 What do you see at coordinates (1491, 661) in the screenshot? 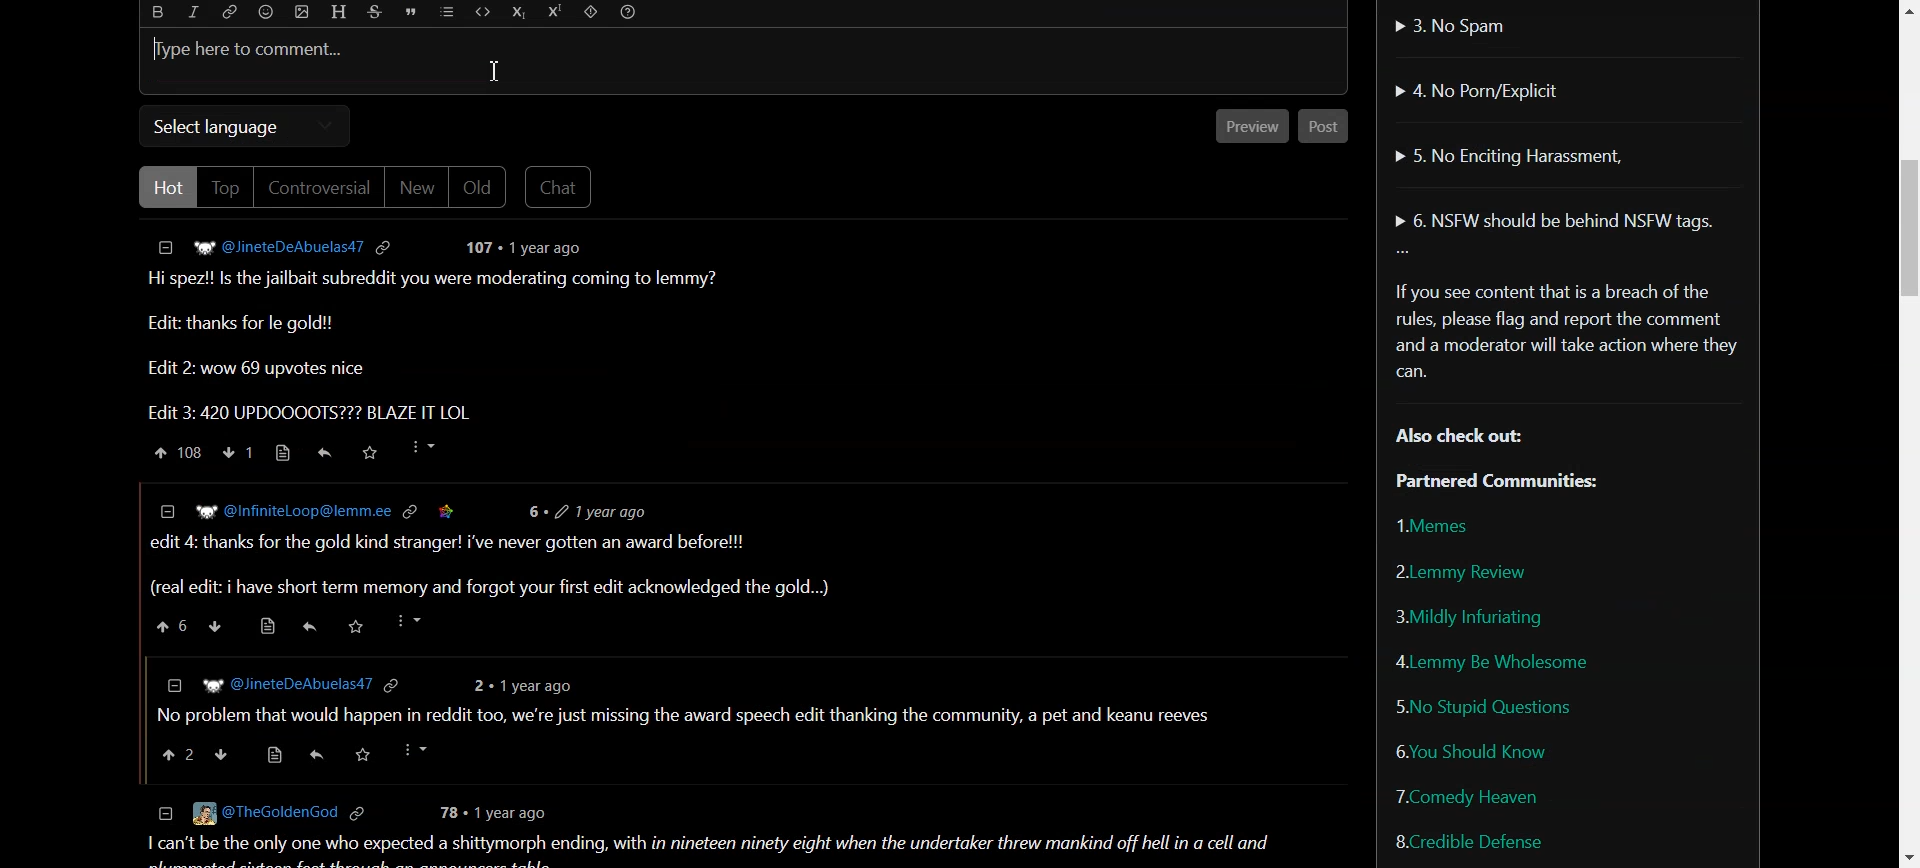
I see `Lemmy Be Wholesome` at bounding box center [1491, 661].